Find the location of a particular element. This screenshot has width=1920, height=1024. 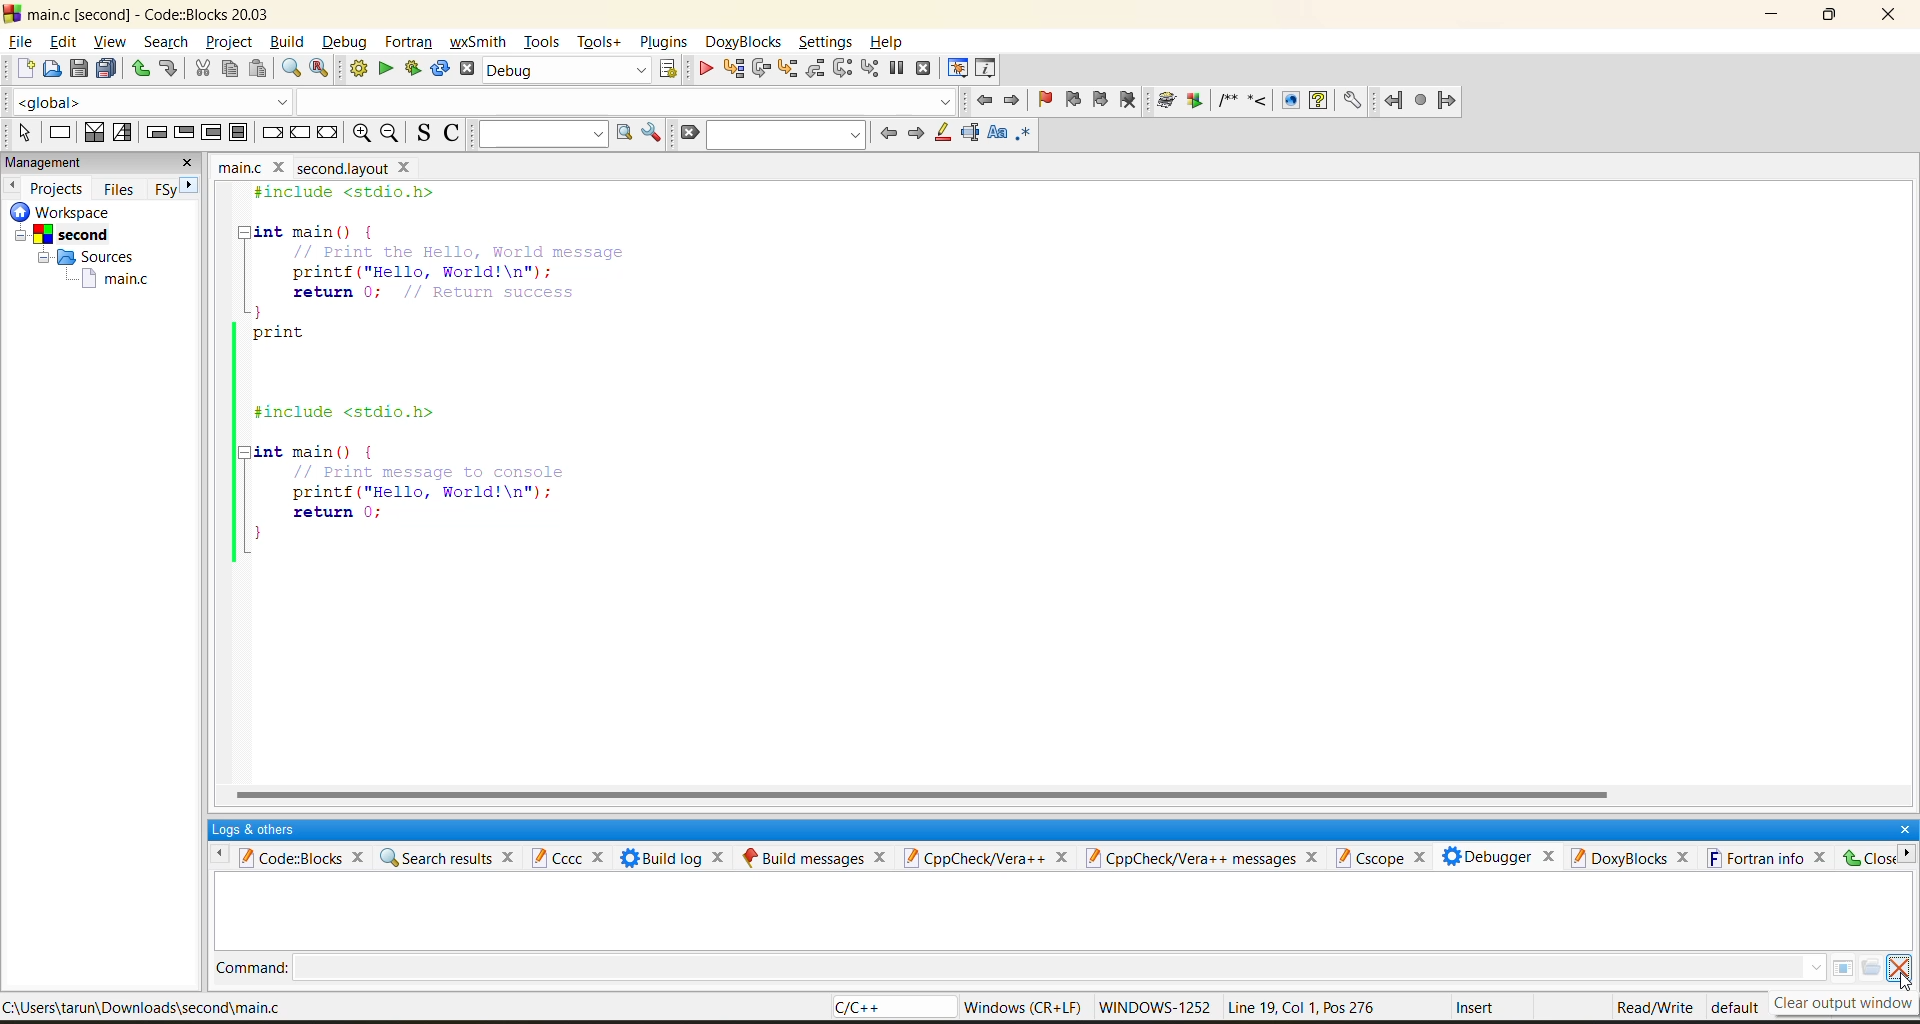

redo is located at coordinates (168, 69).